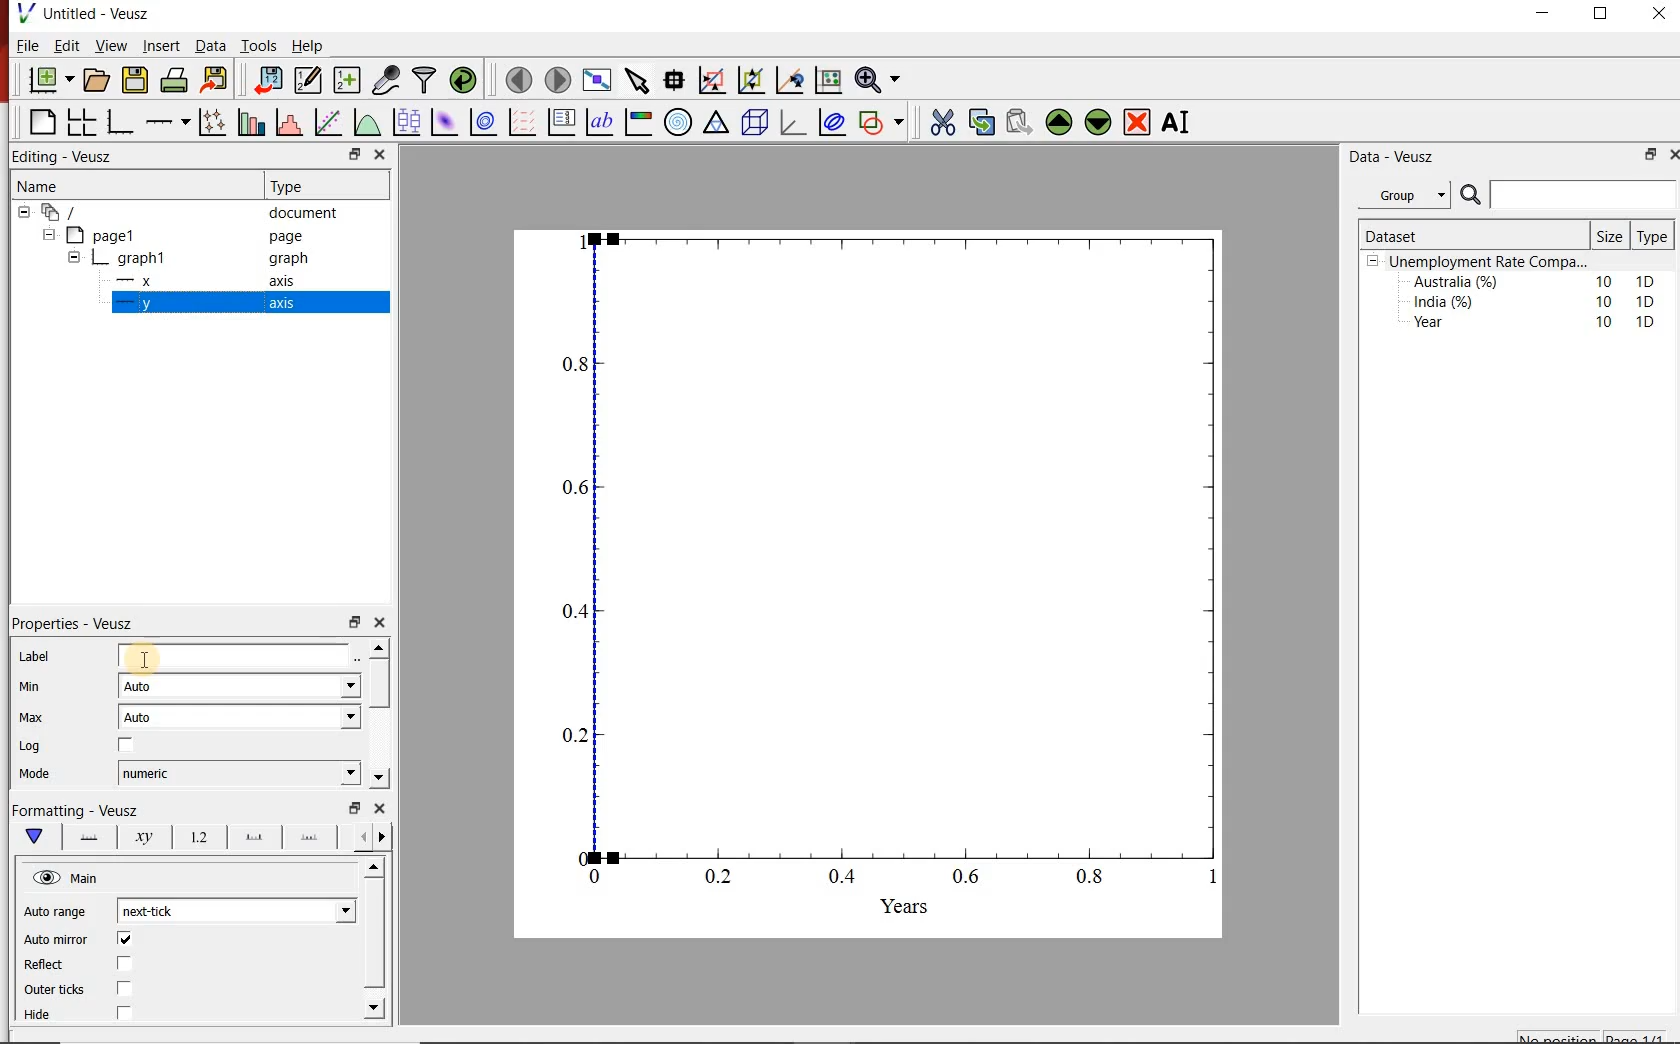  I want to click on click to zoom out graph axes, so click(752, 78).